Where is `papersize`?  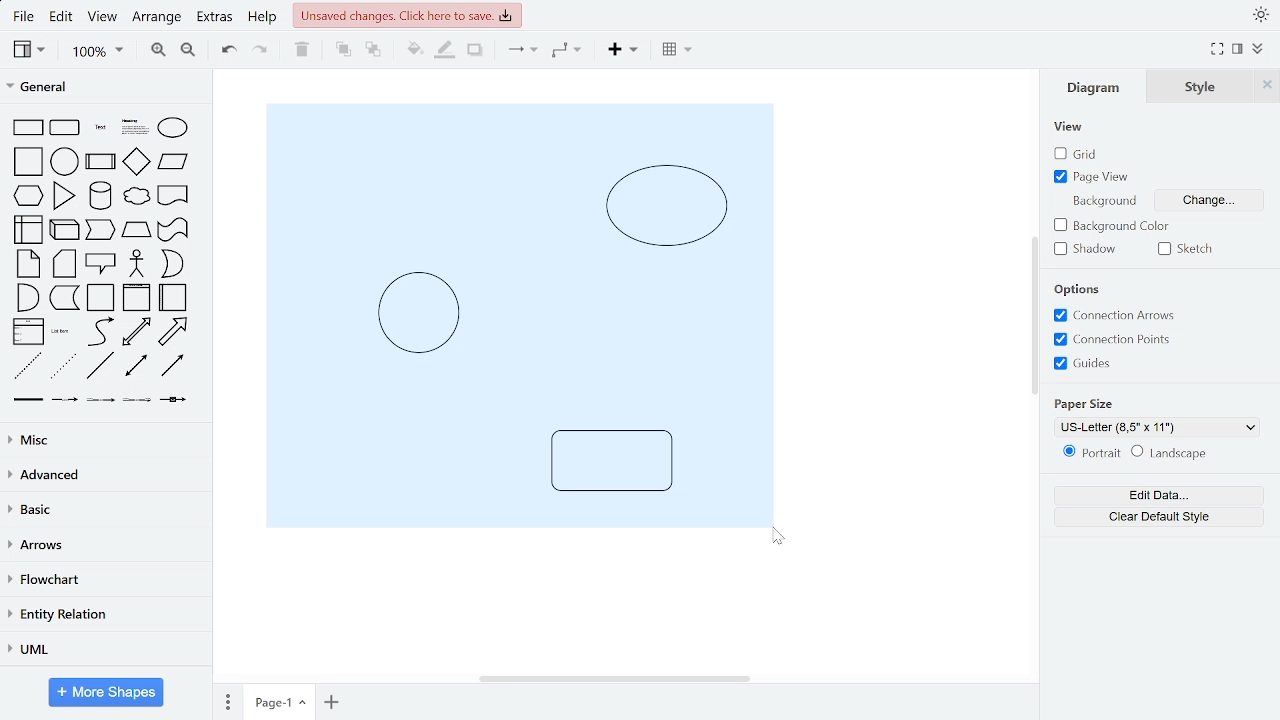
papersize is located at coordinates (1082, 404).